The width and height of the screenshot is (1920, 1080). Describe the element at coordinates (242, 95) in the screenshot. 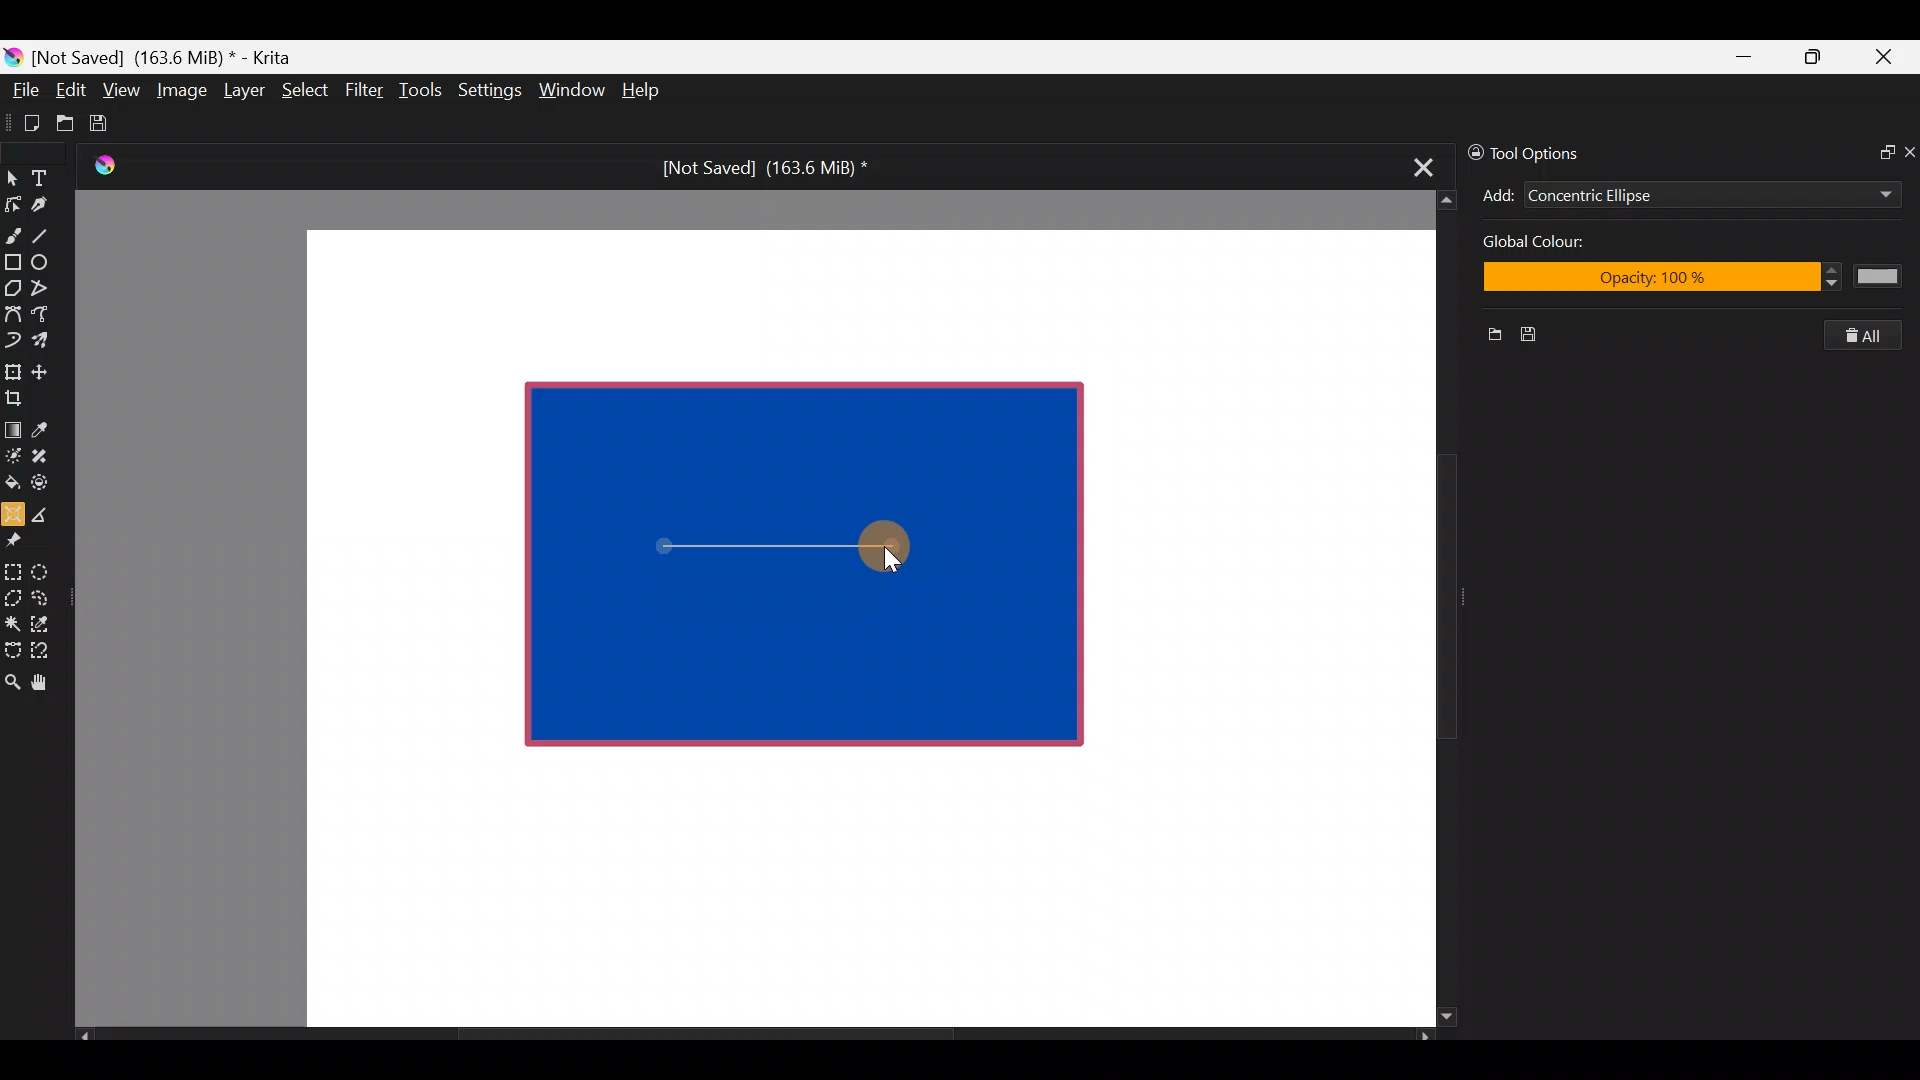

I see `Layer` at that location.